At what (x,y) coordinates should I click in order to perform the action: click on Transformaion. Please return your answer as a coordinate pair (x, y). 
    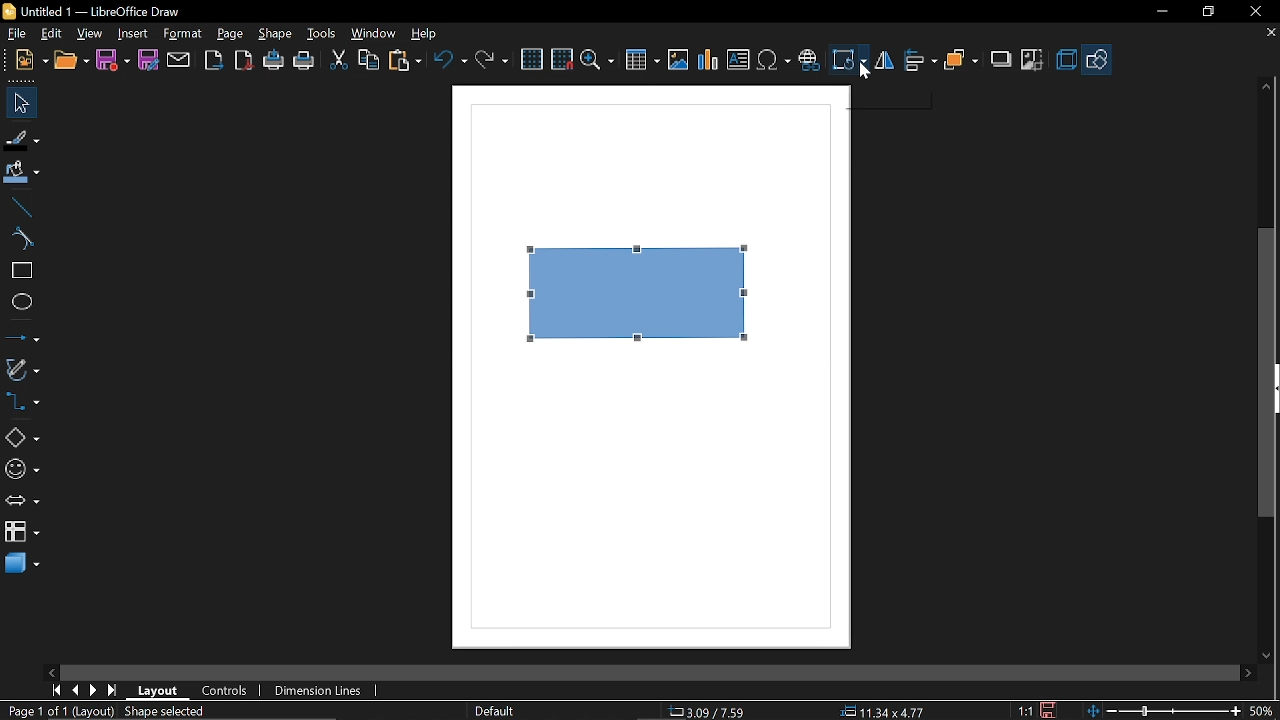
    Looking at the image, I should click on (849, 61).